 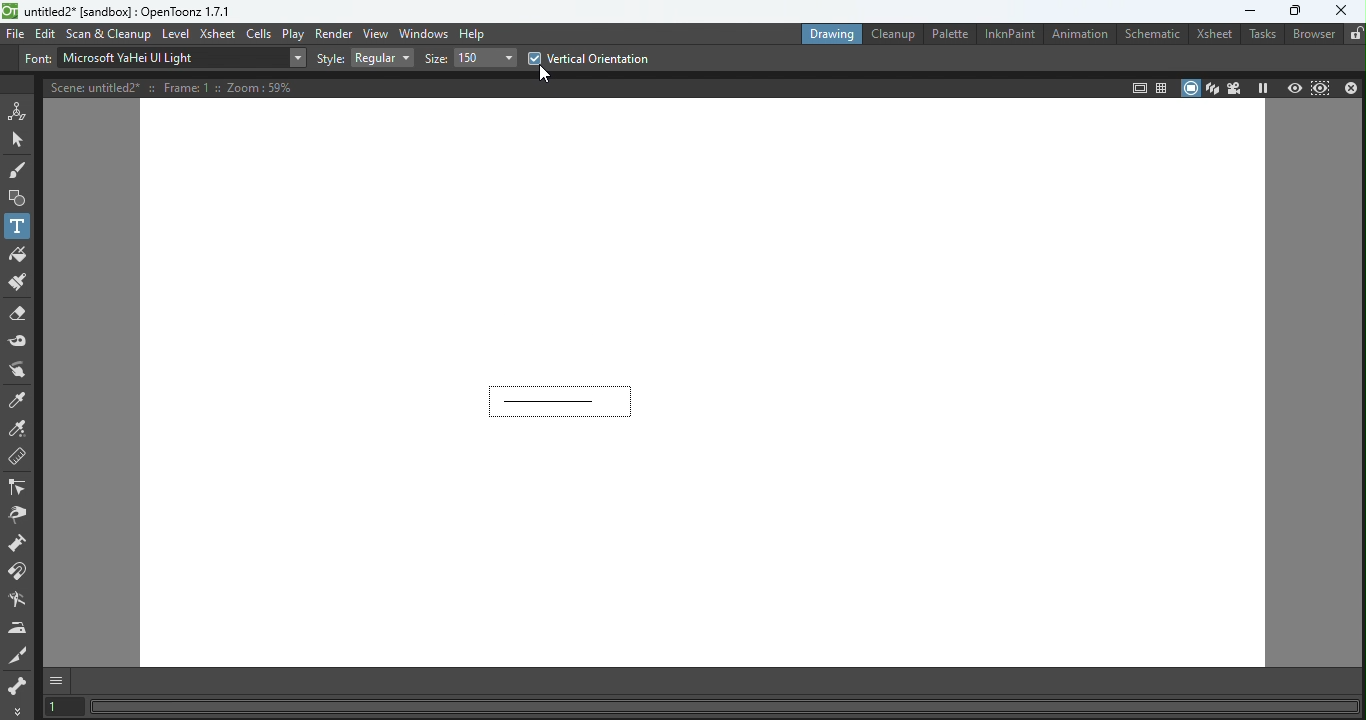 I want to click on Close, so click(x=1351, y=88).